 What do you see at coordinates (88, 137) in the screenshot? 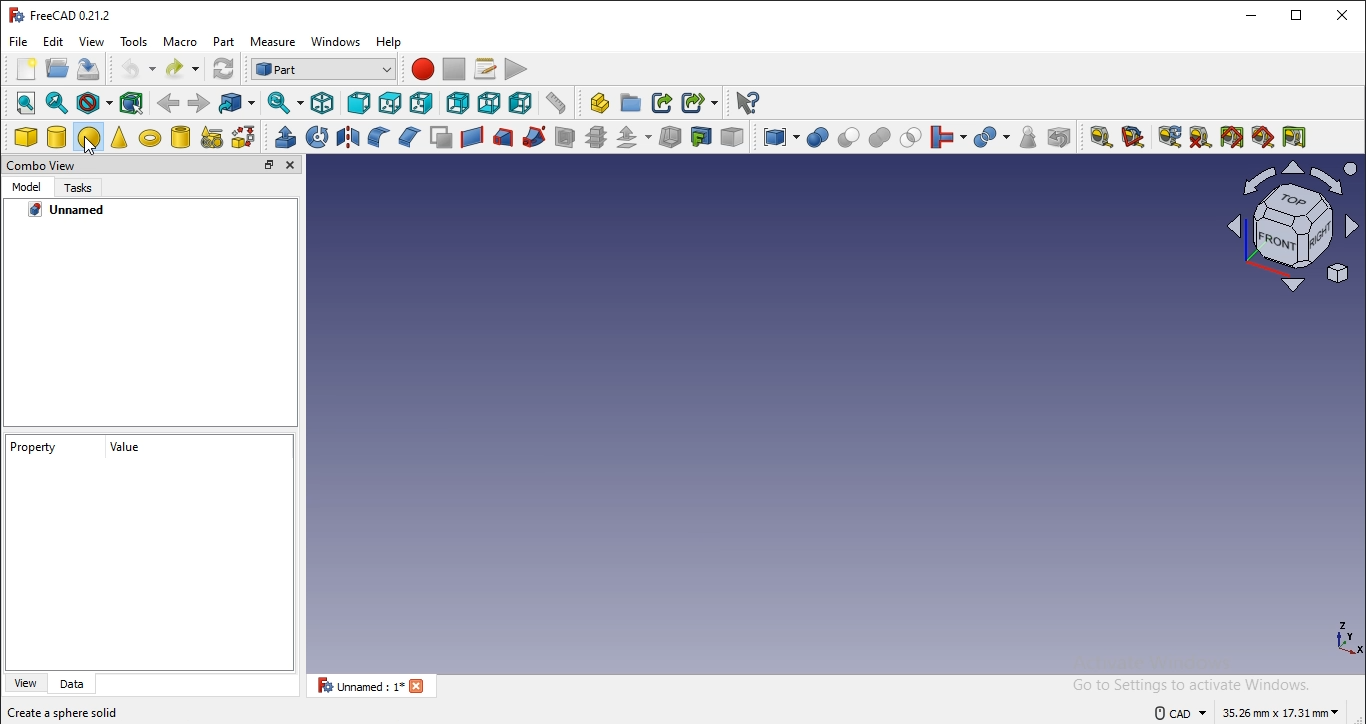
I see `sphere` at bounding box center [88, 137].